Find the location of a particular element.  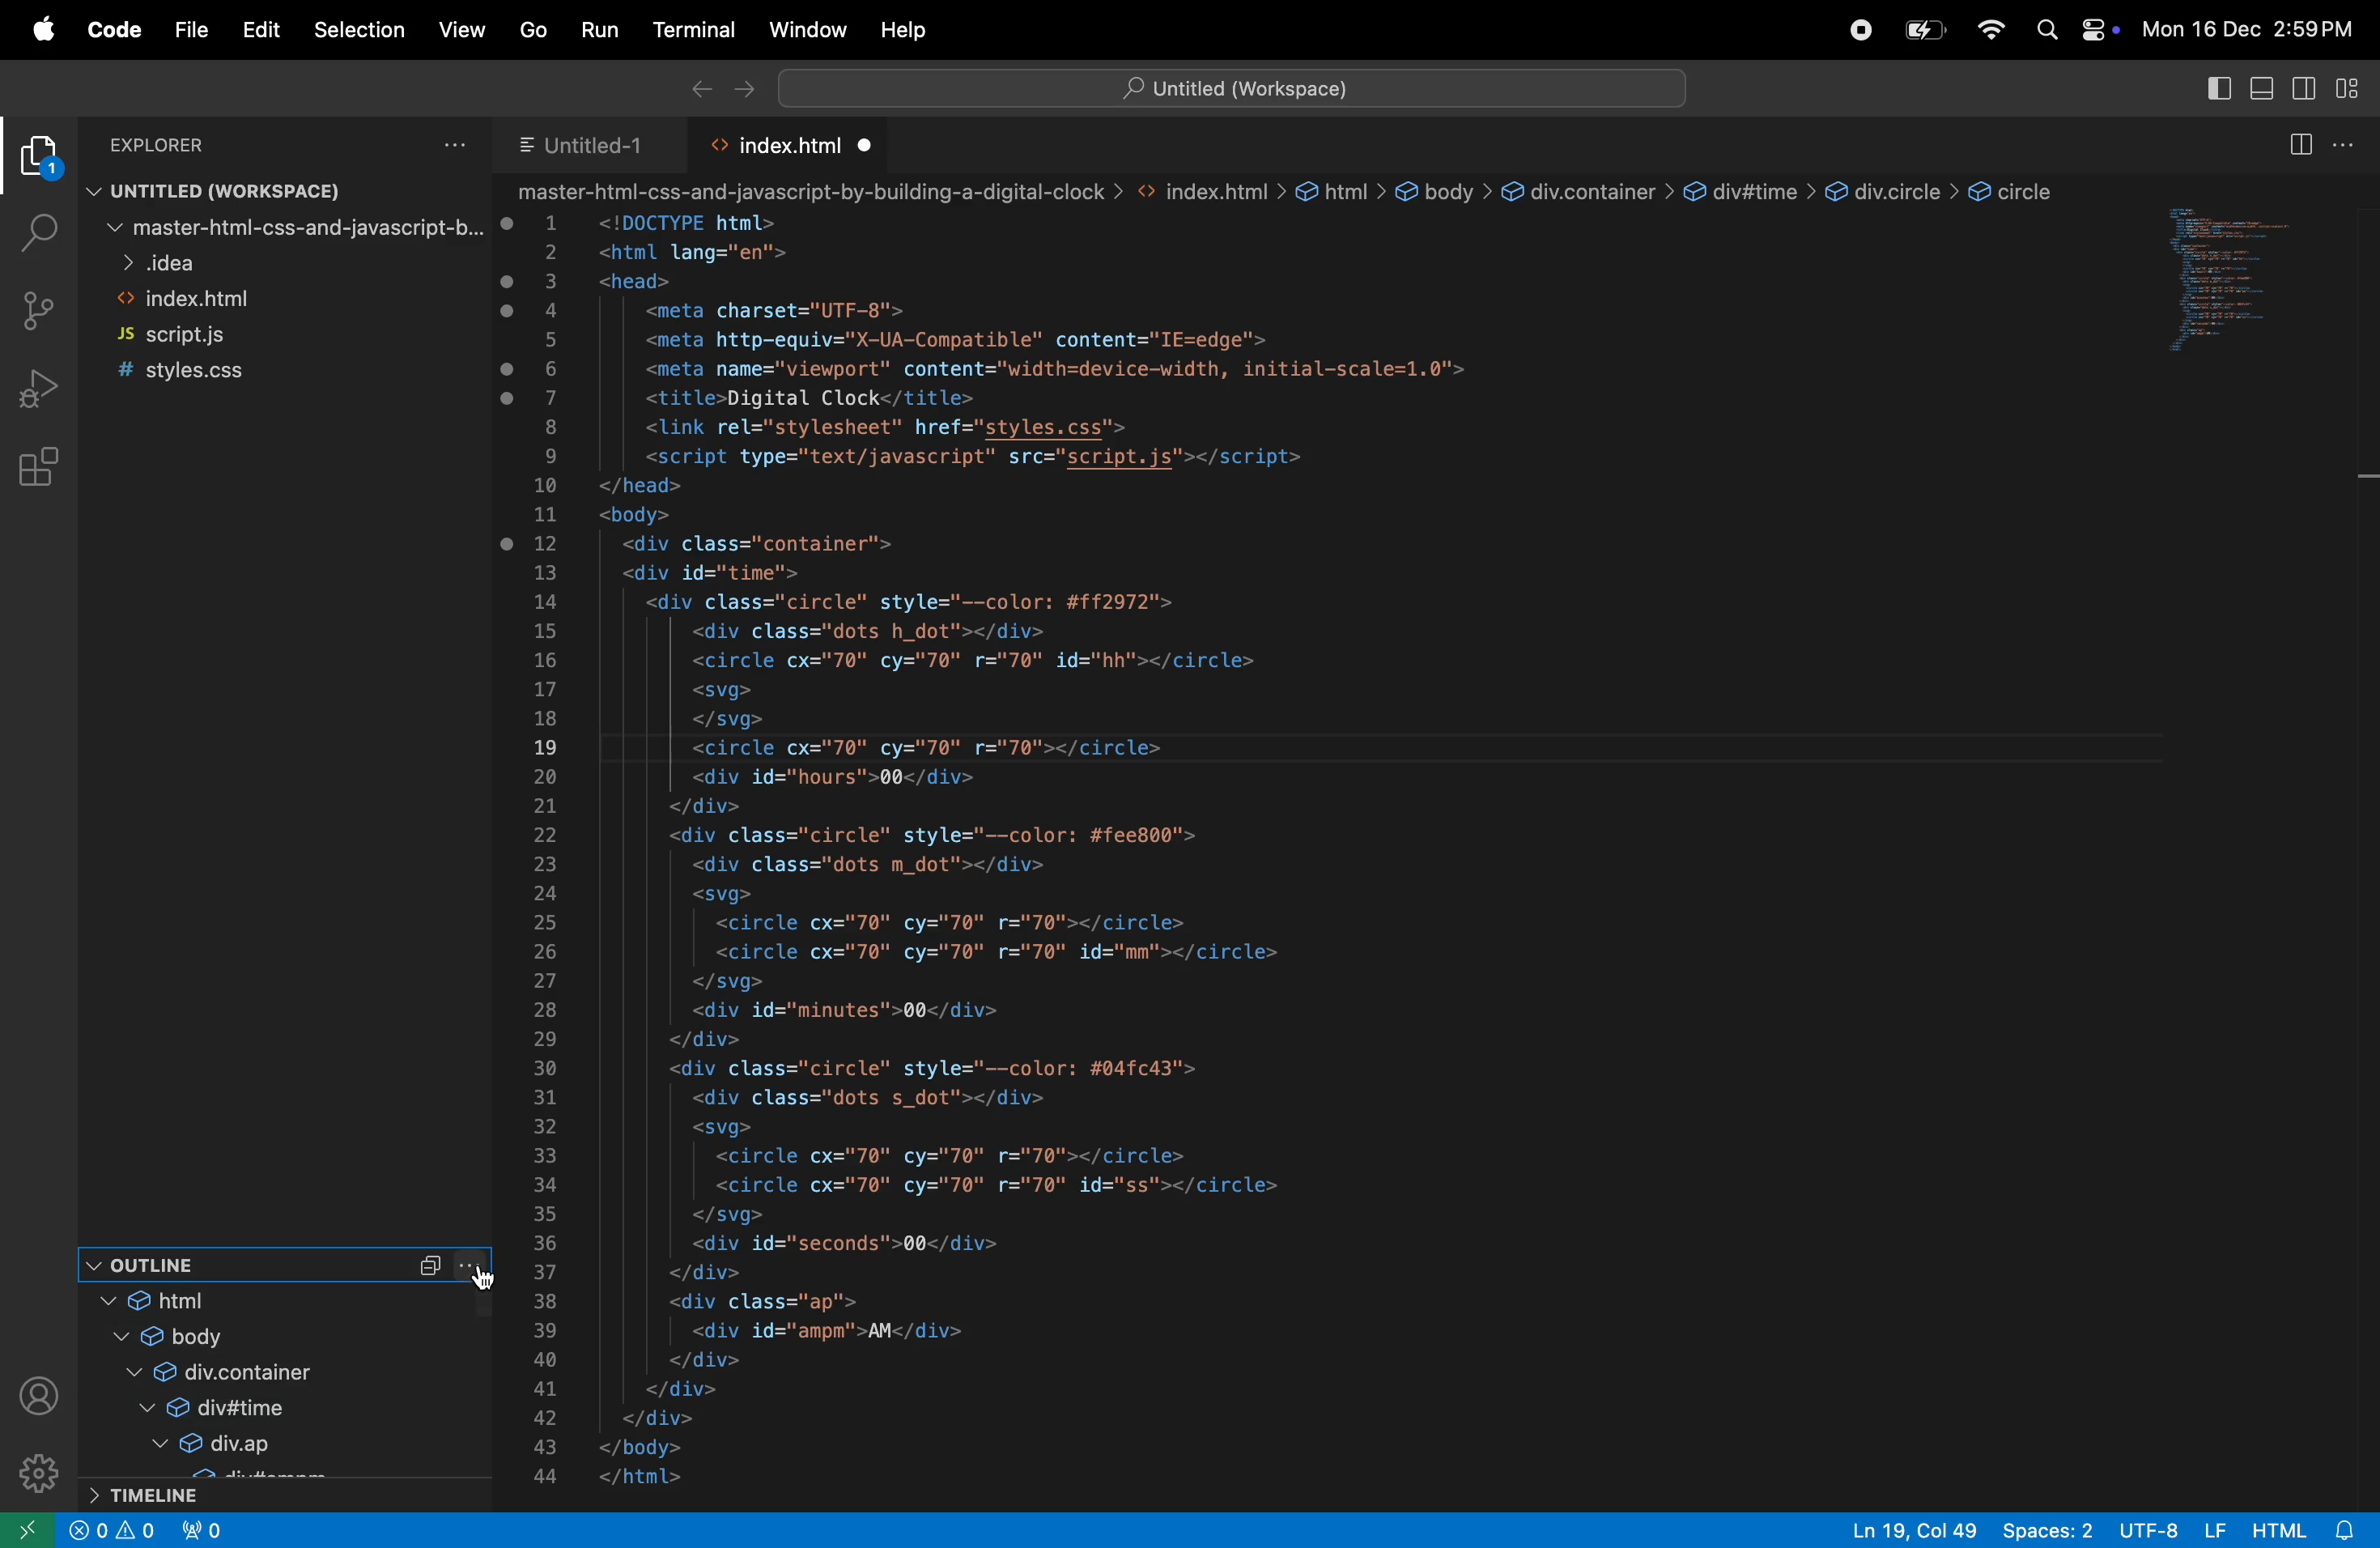

script.js is located at coordinates (224, 335).